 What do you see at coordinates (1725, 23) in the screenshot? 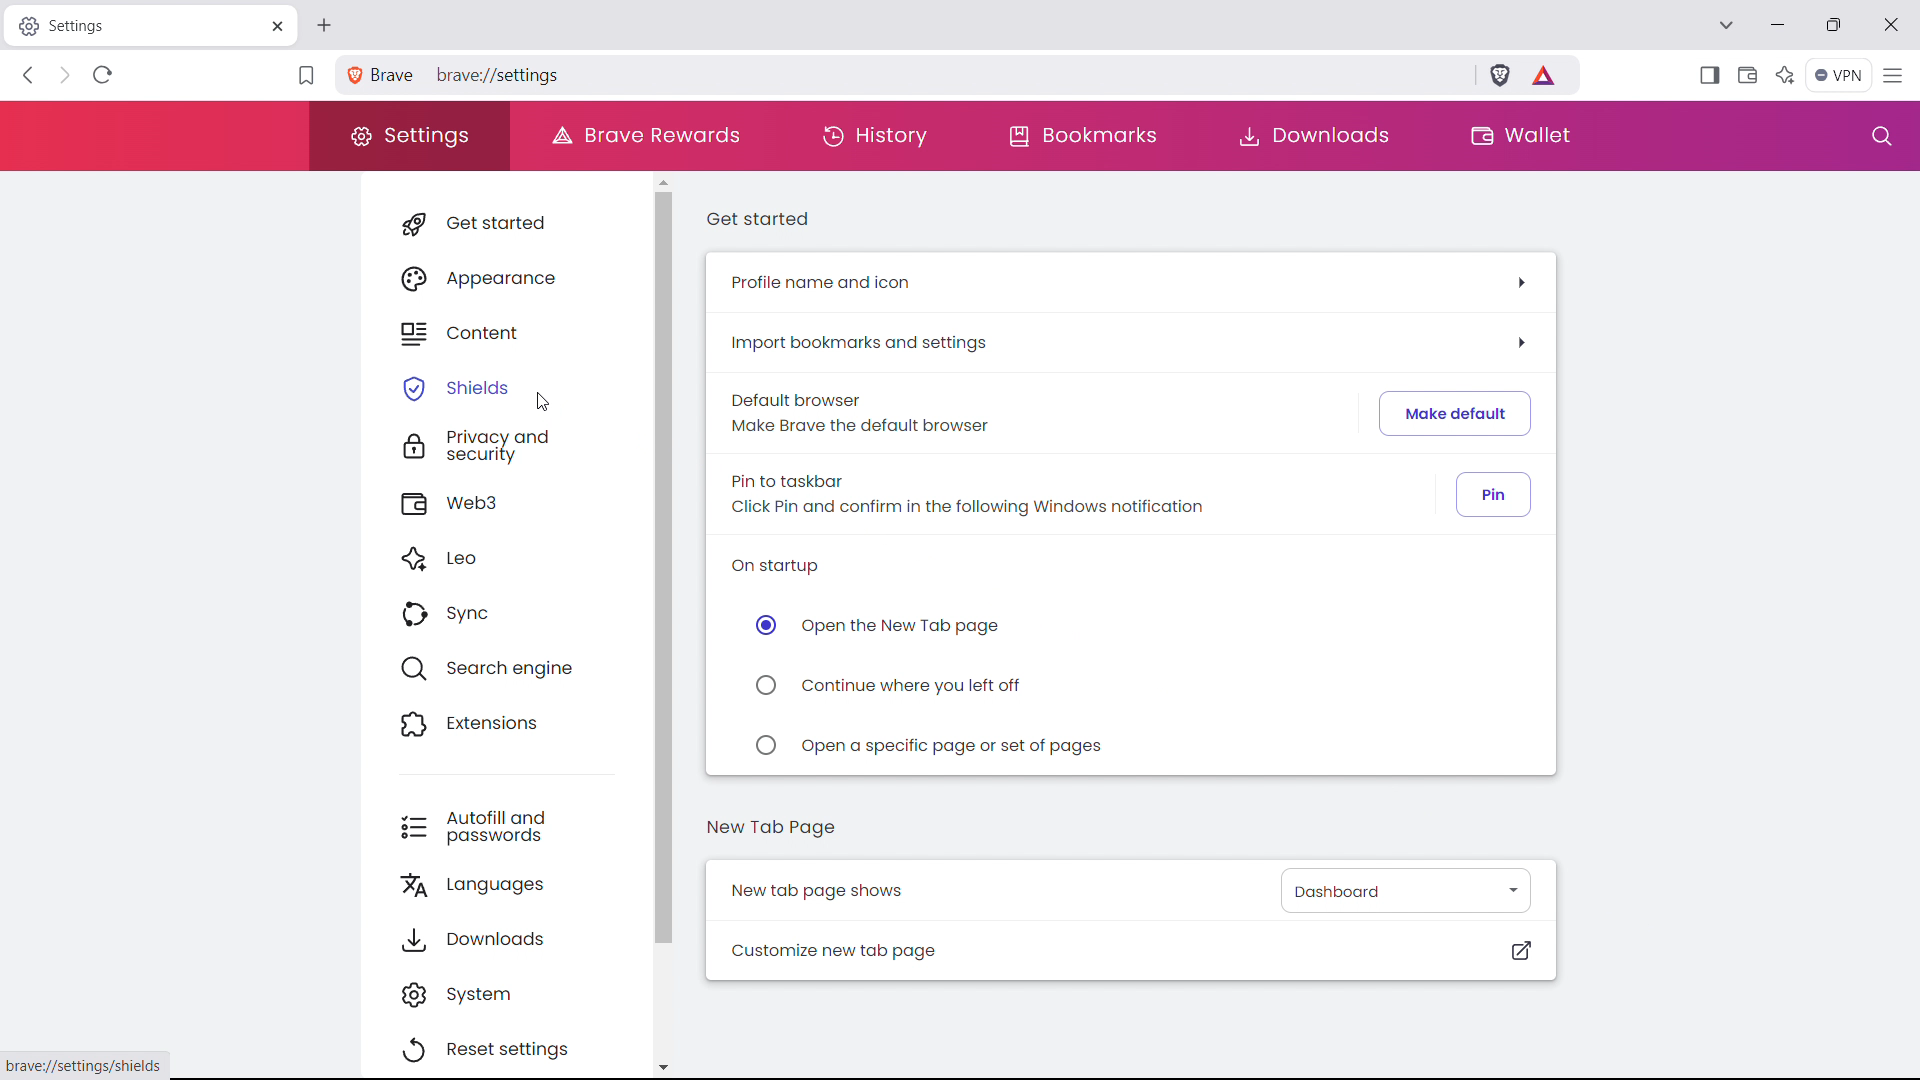
I see `search in tabs` at bounding box center [1725, 23].